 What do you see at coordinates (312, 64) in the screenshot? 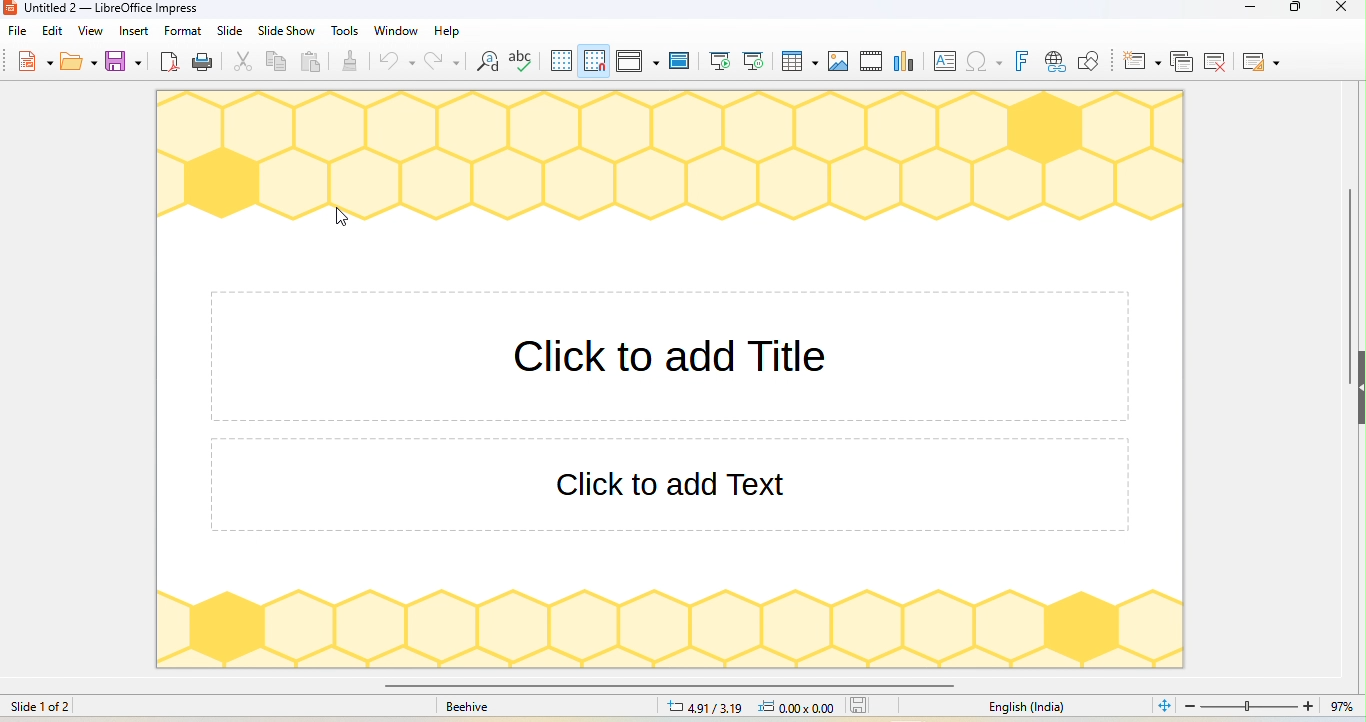
I see `paste` at bounding box center [312, 64].